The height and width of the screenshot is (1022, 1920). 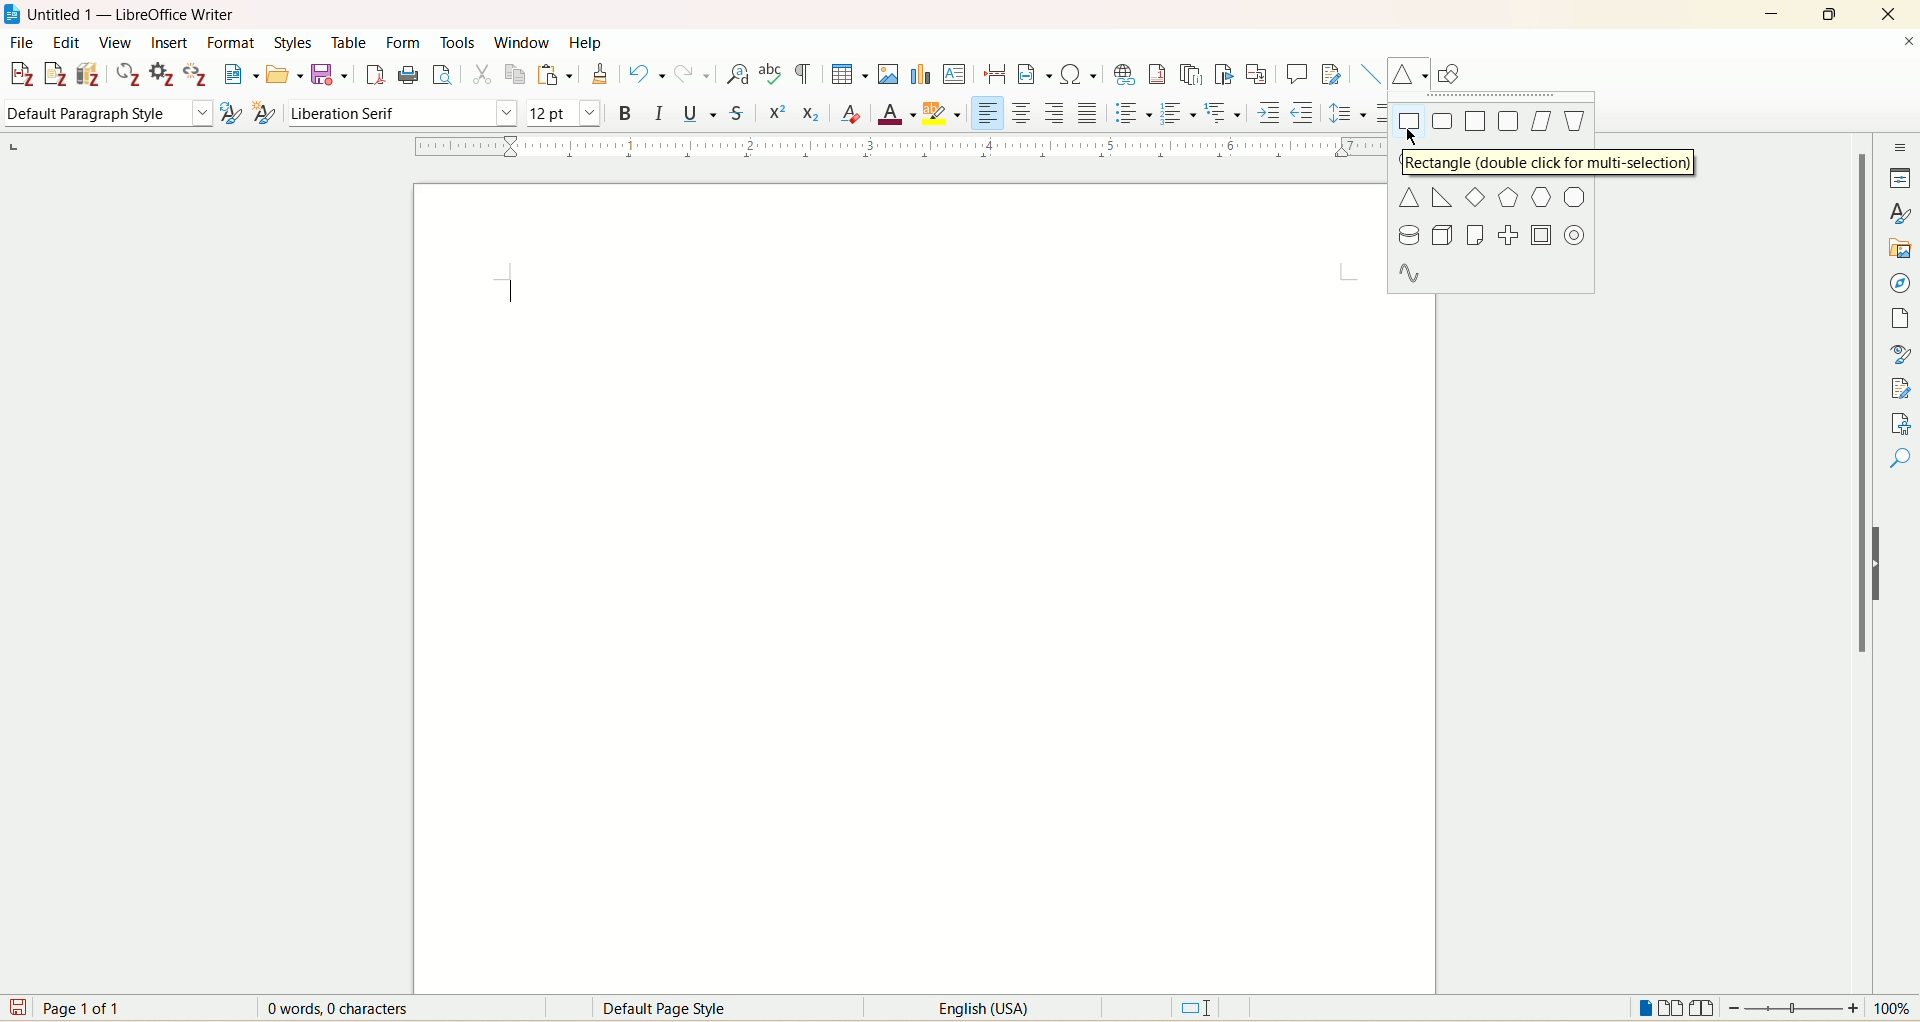 I want to click on view, so click(x=115, y=42).